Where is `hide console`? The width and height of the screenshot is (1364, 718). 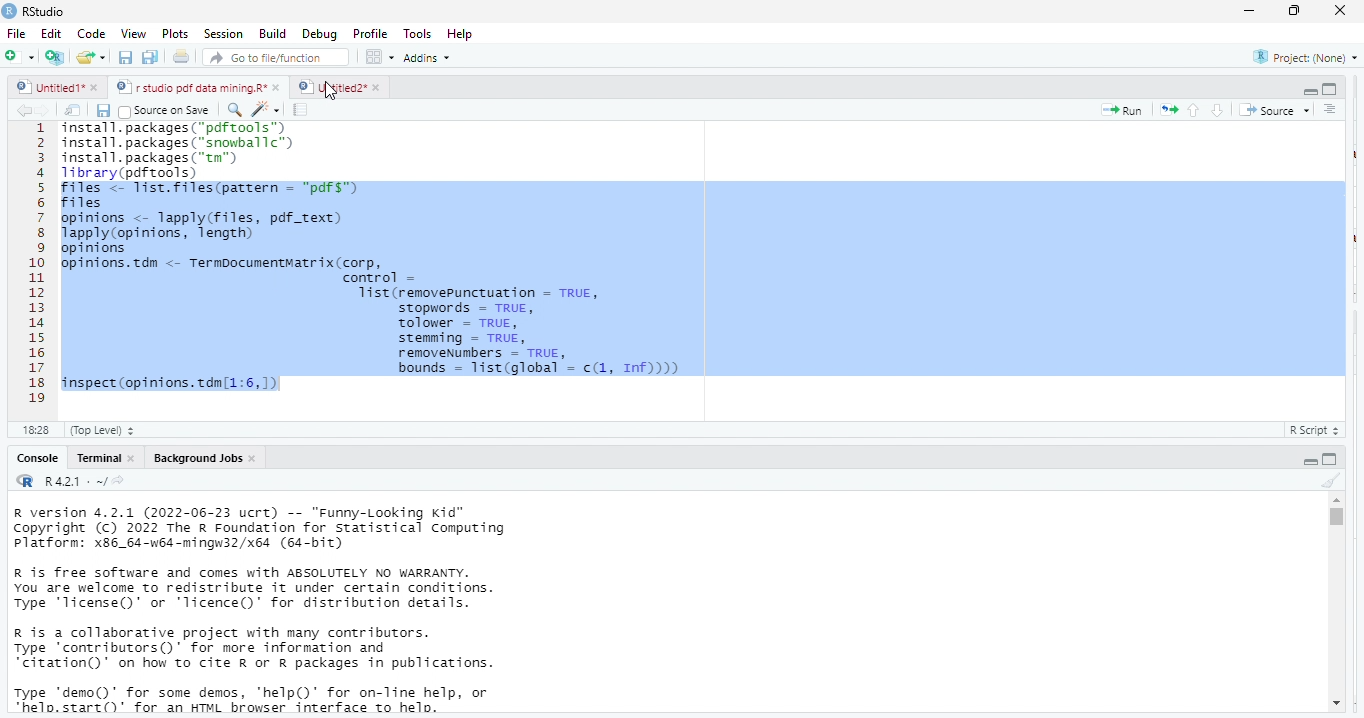
hide console is located at coordinates (1330, 89).